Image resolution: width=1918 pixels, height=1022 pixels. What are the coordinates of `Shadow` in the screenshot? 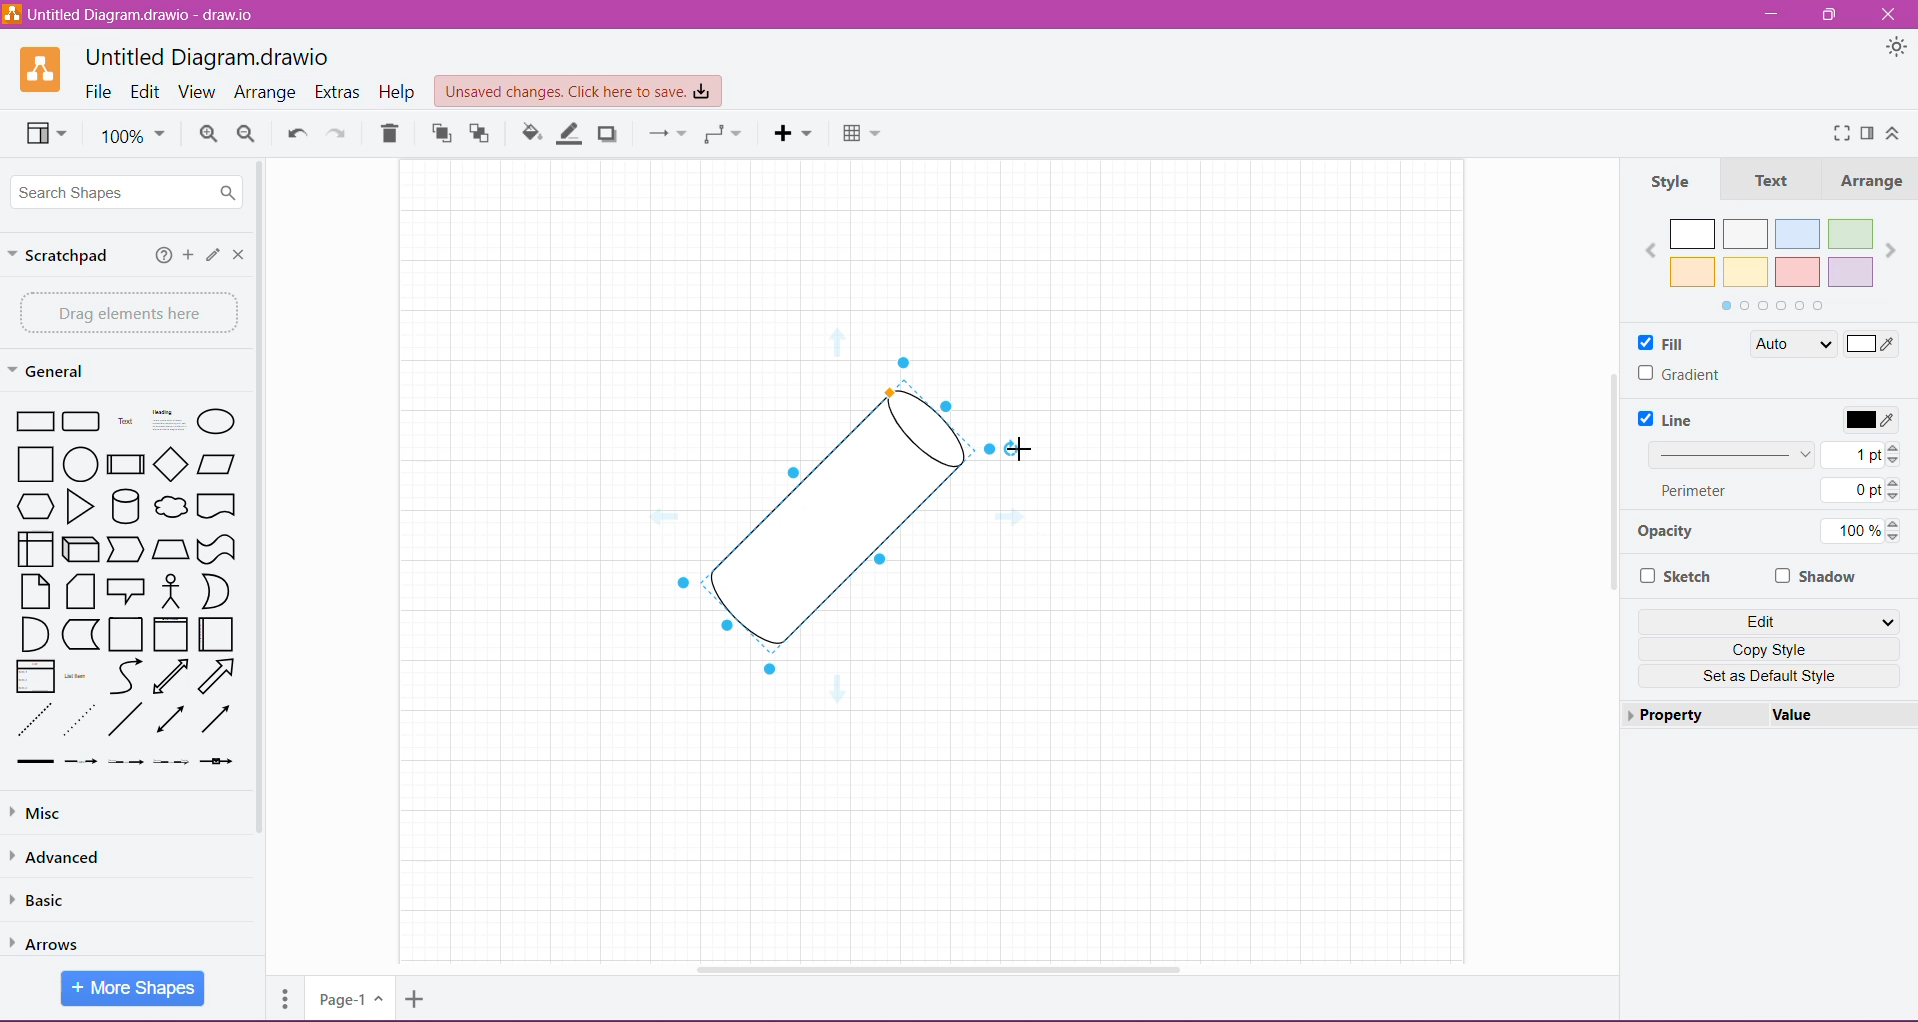 It's located at (612, 134).